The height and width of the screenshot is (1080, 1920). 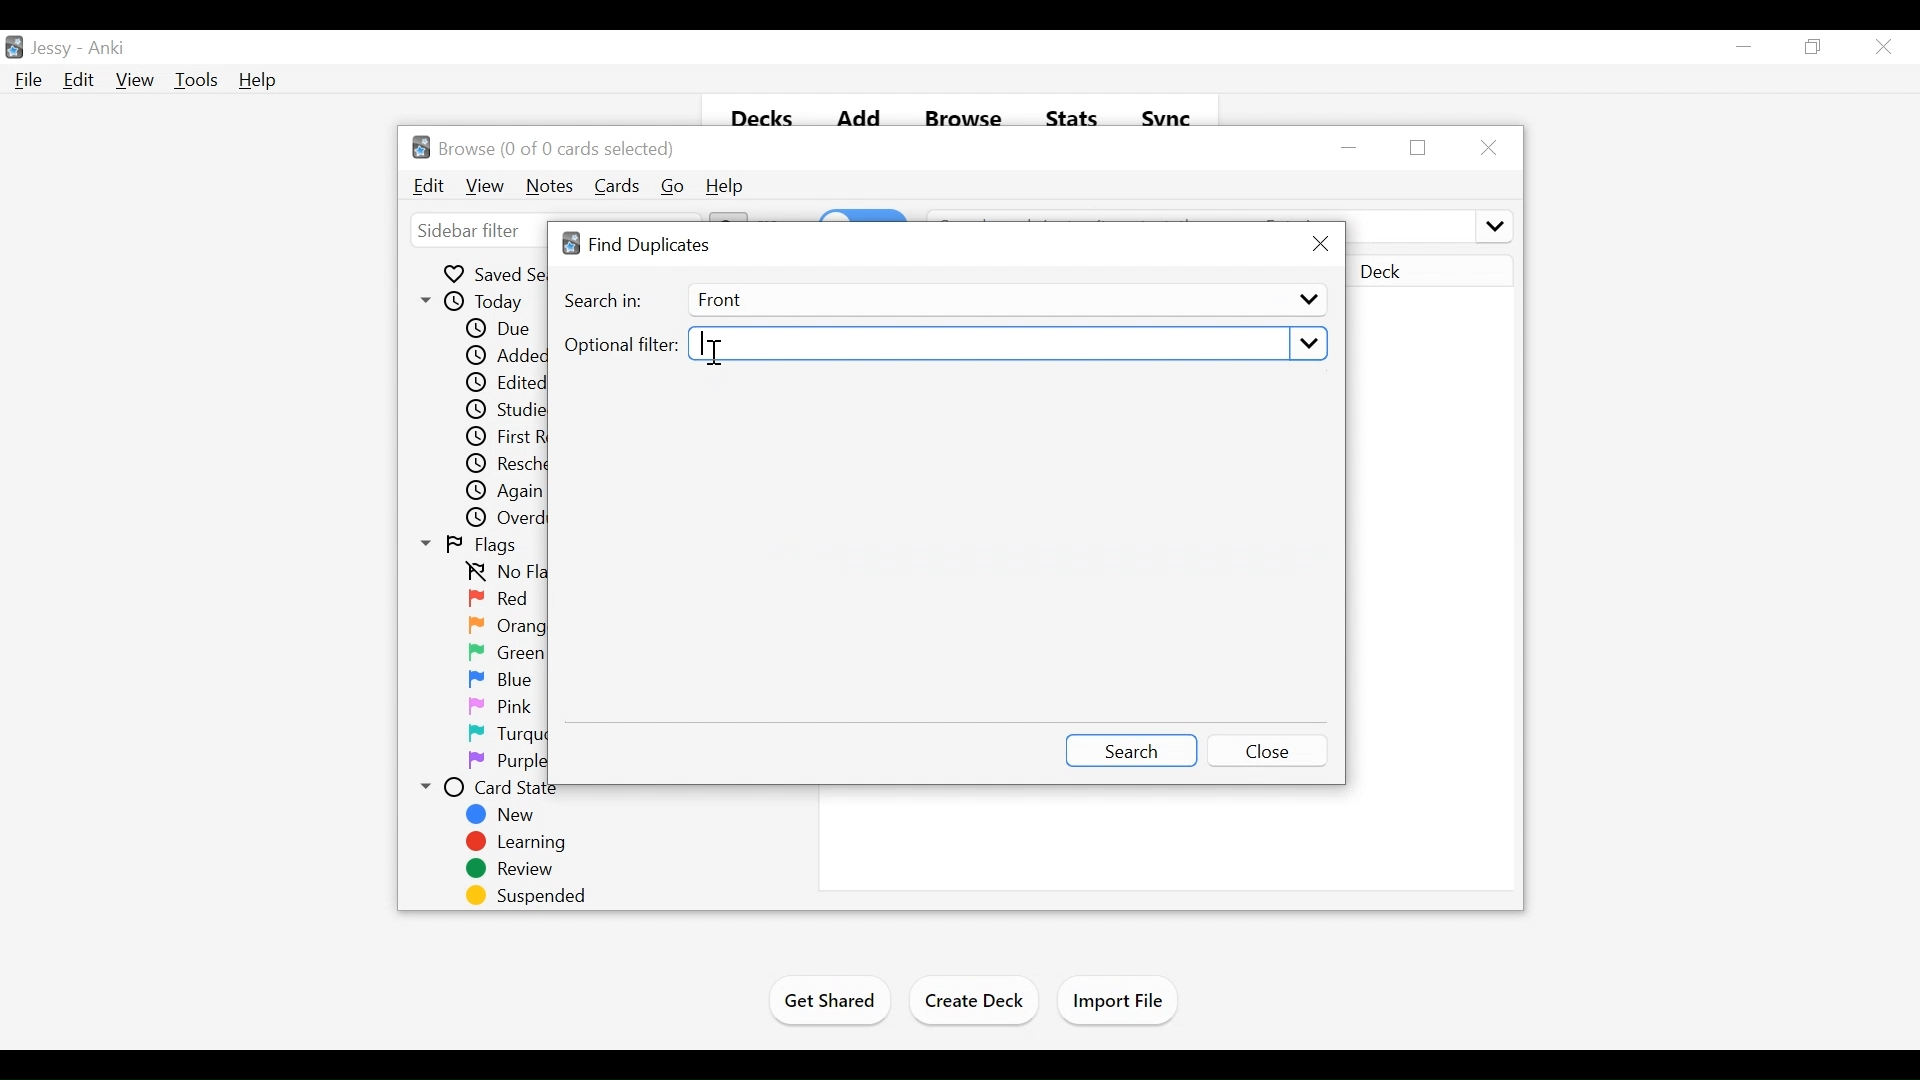 What do you see at coordinates (1130, 749) in the screenshot?
I see `Search` at bounding box center [1130, 749].